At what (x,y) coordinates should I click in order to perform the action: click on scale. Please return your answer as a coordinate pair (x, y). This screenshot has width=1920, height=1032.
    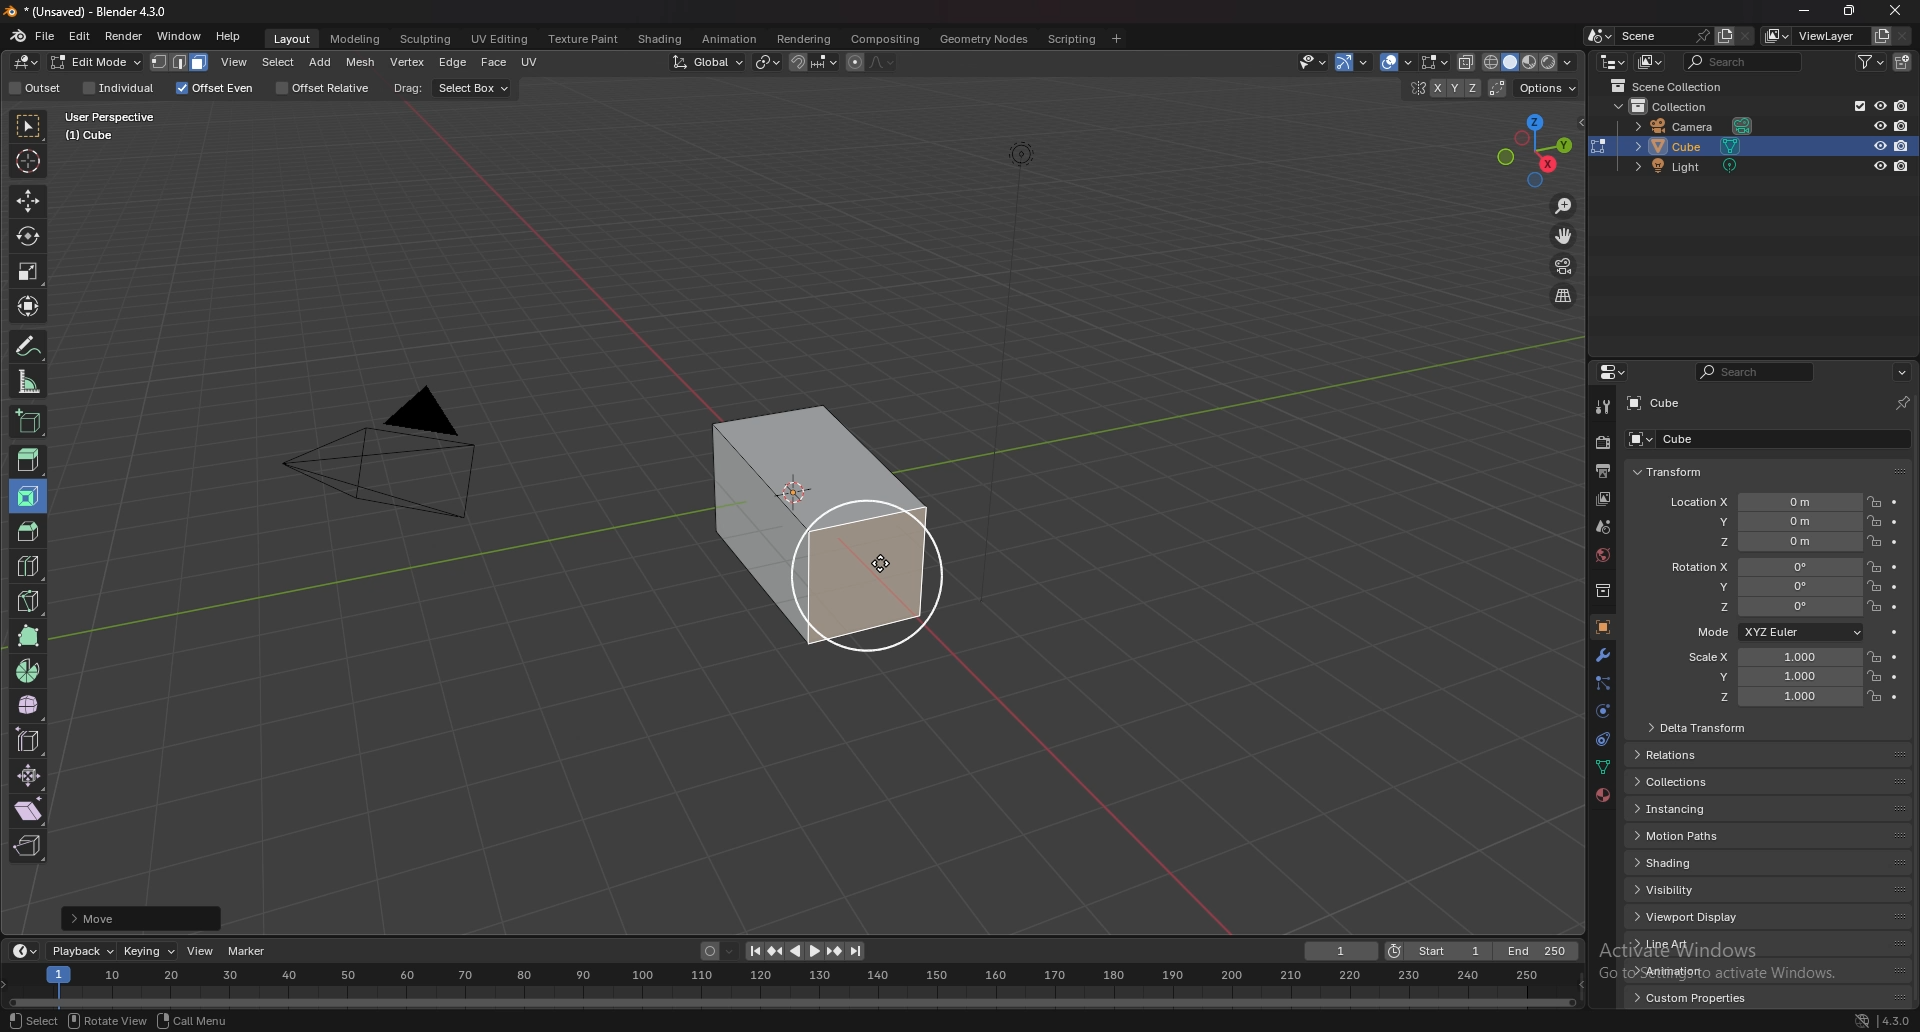
    Looking at the image, I should click on (28, 271).